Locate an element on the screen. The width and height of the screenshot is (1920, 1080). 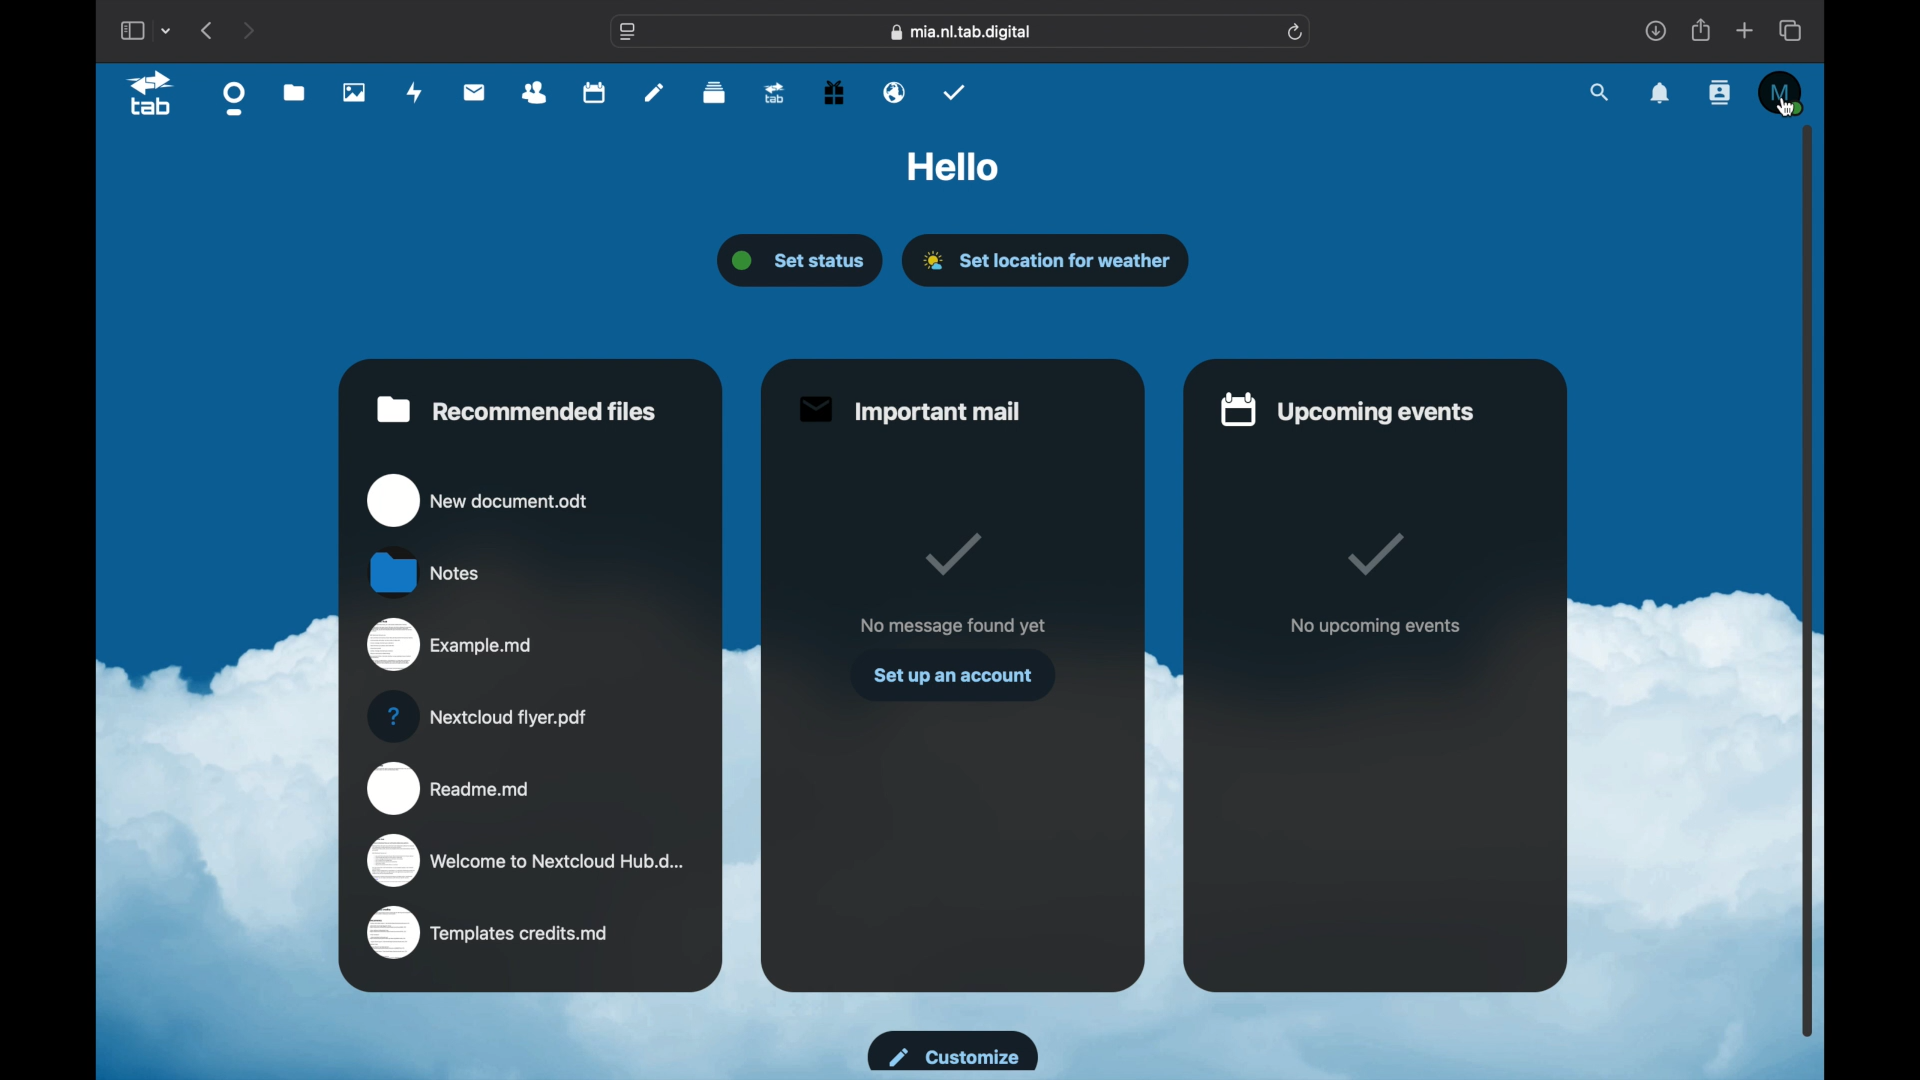
activity is located at coordinates (418, 93).